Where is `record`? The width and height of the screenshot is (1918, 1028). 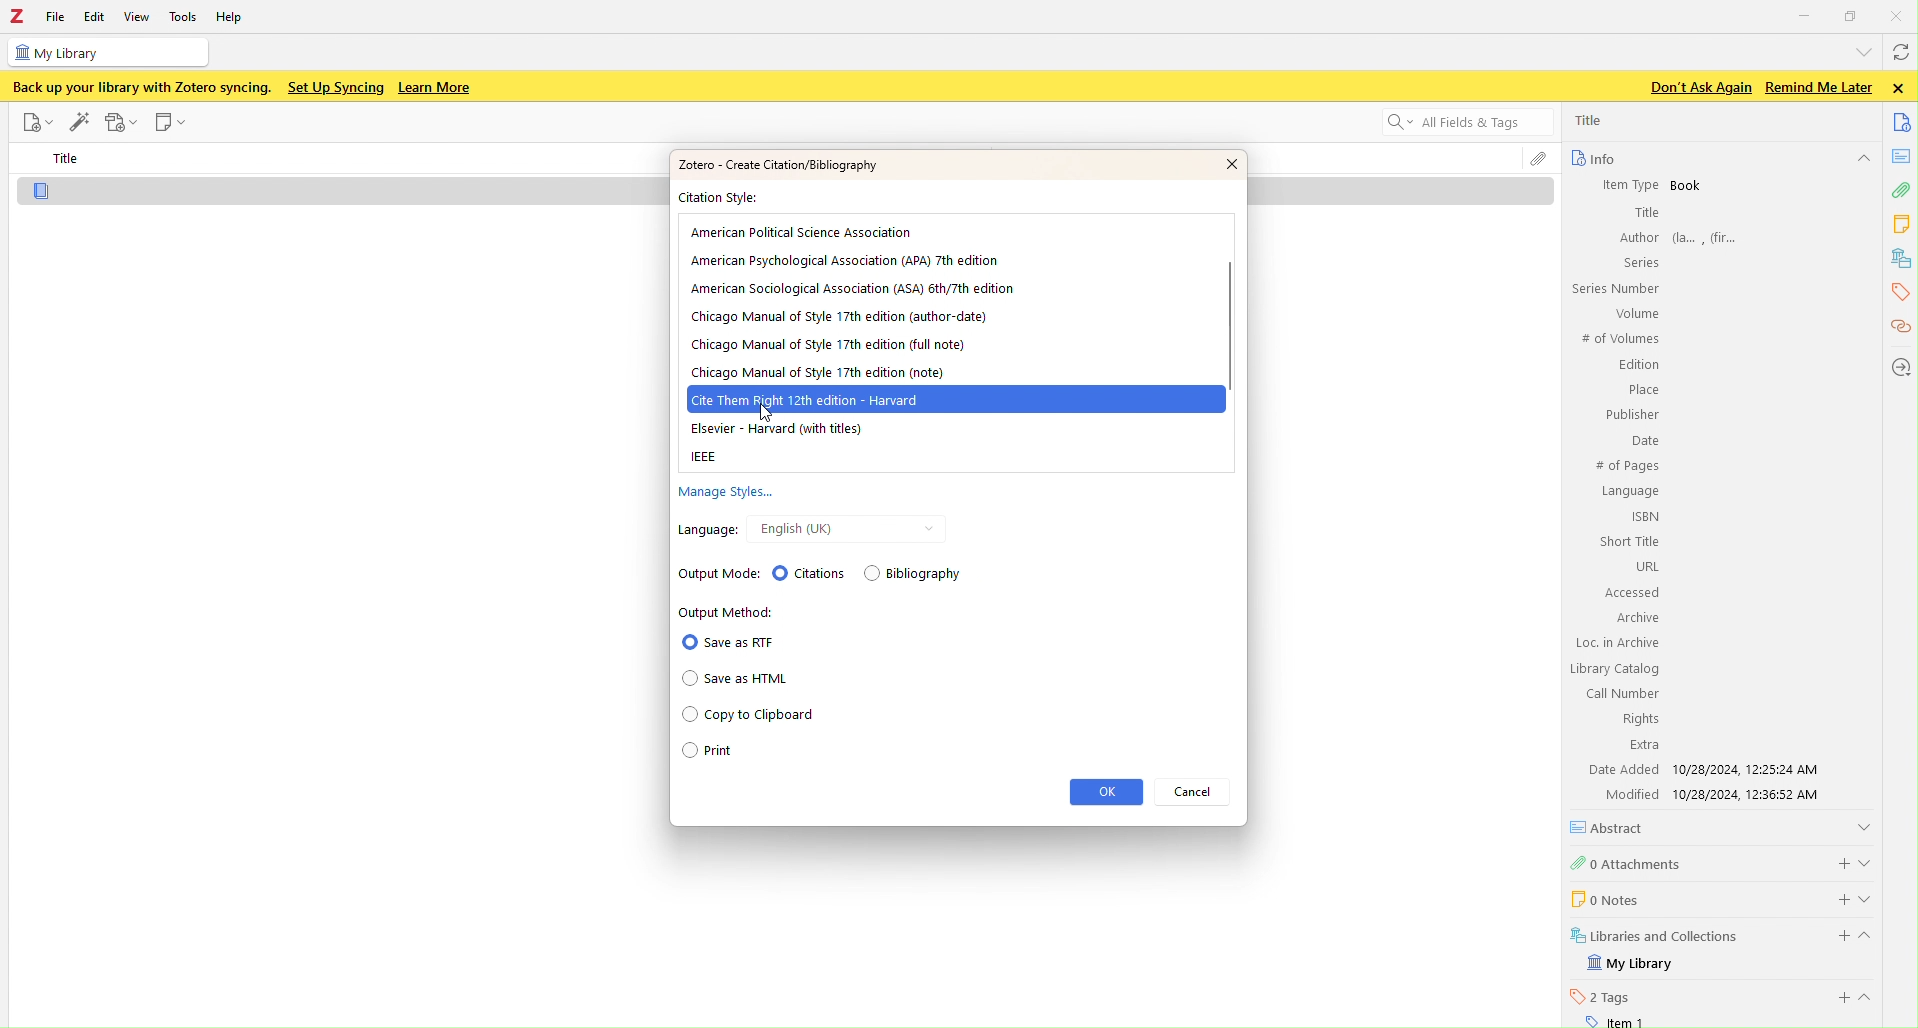
record is located at coordinates (122, 122).